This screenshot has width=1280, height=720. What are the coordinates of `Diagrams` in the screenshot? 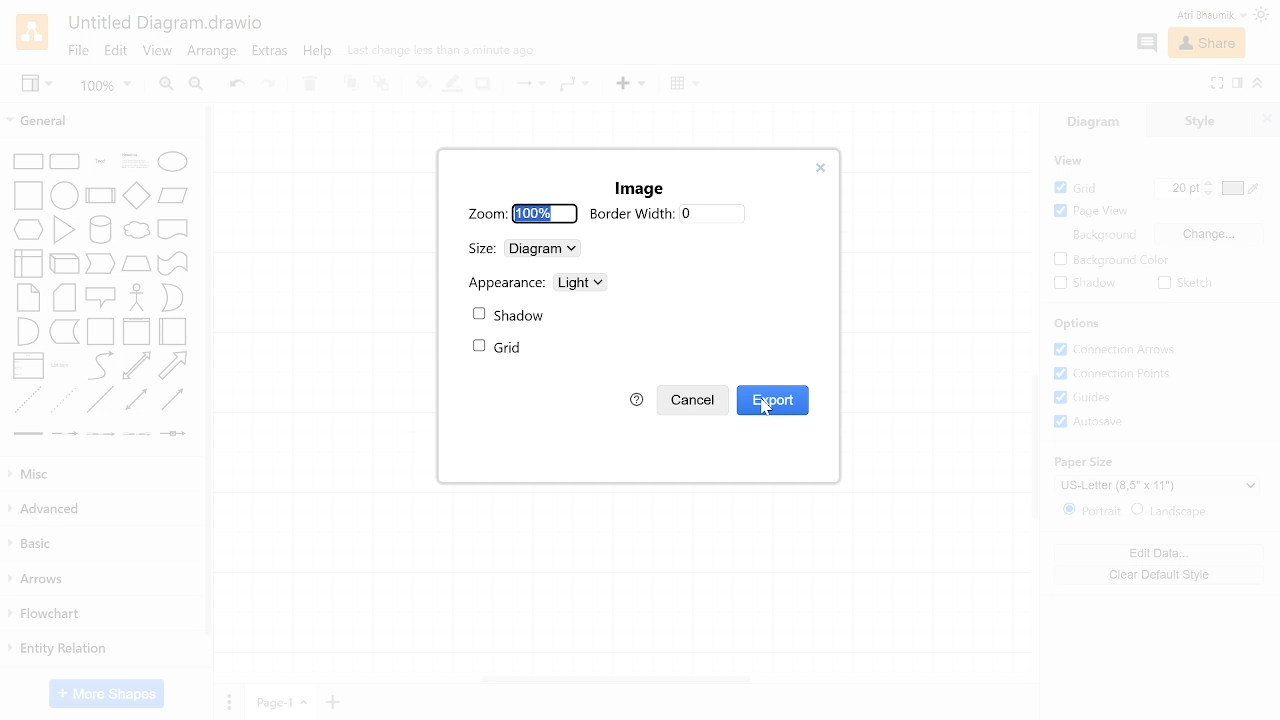 It's located at (1095, 124).